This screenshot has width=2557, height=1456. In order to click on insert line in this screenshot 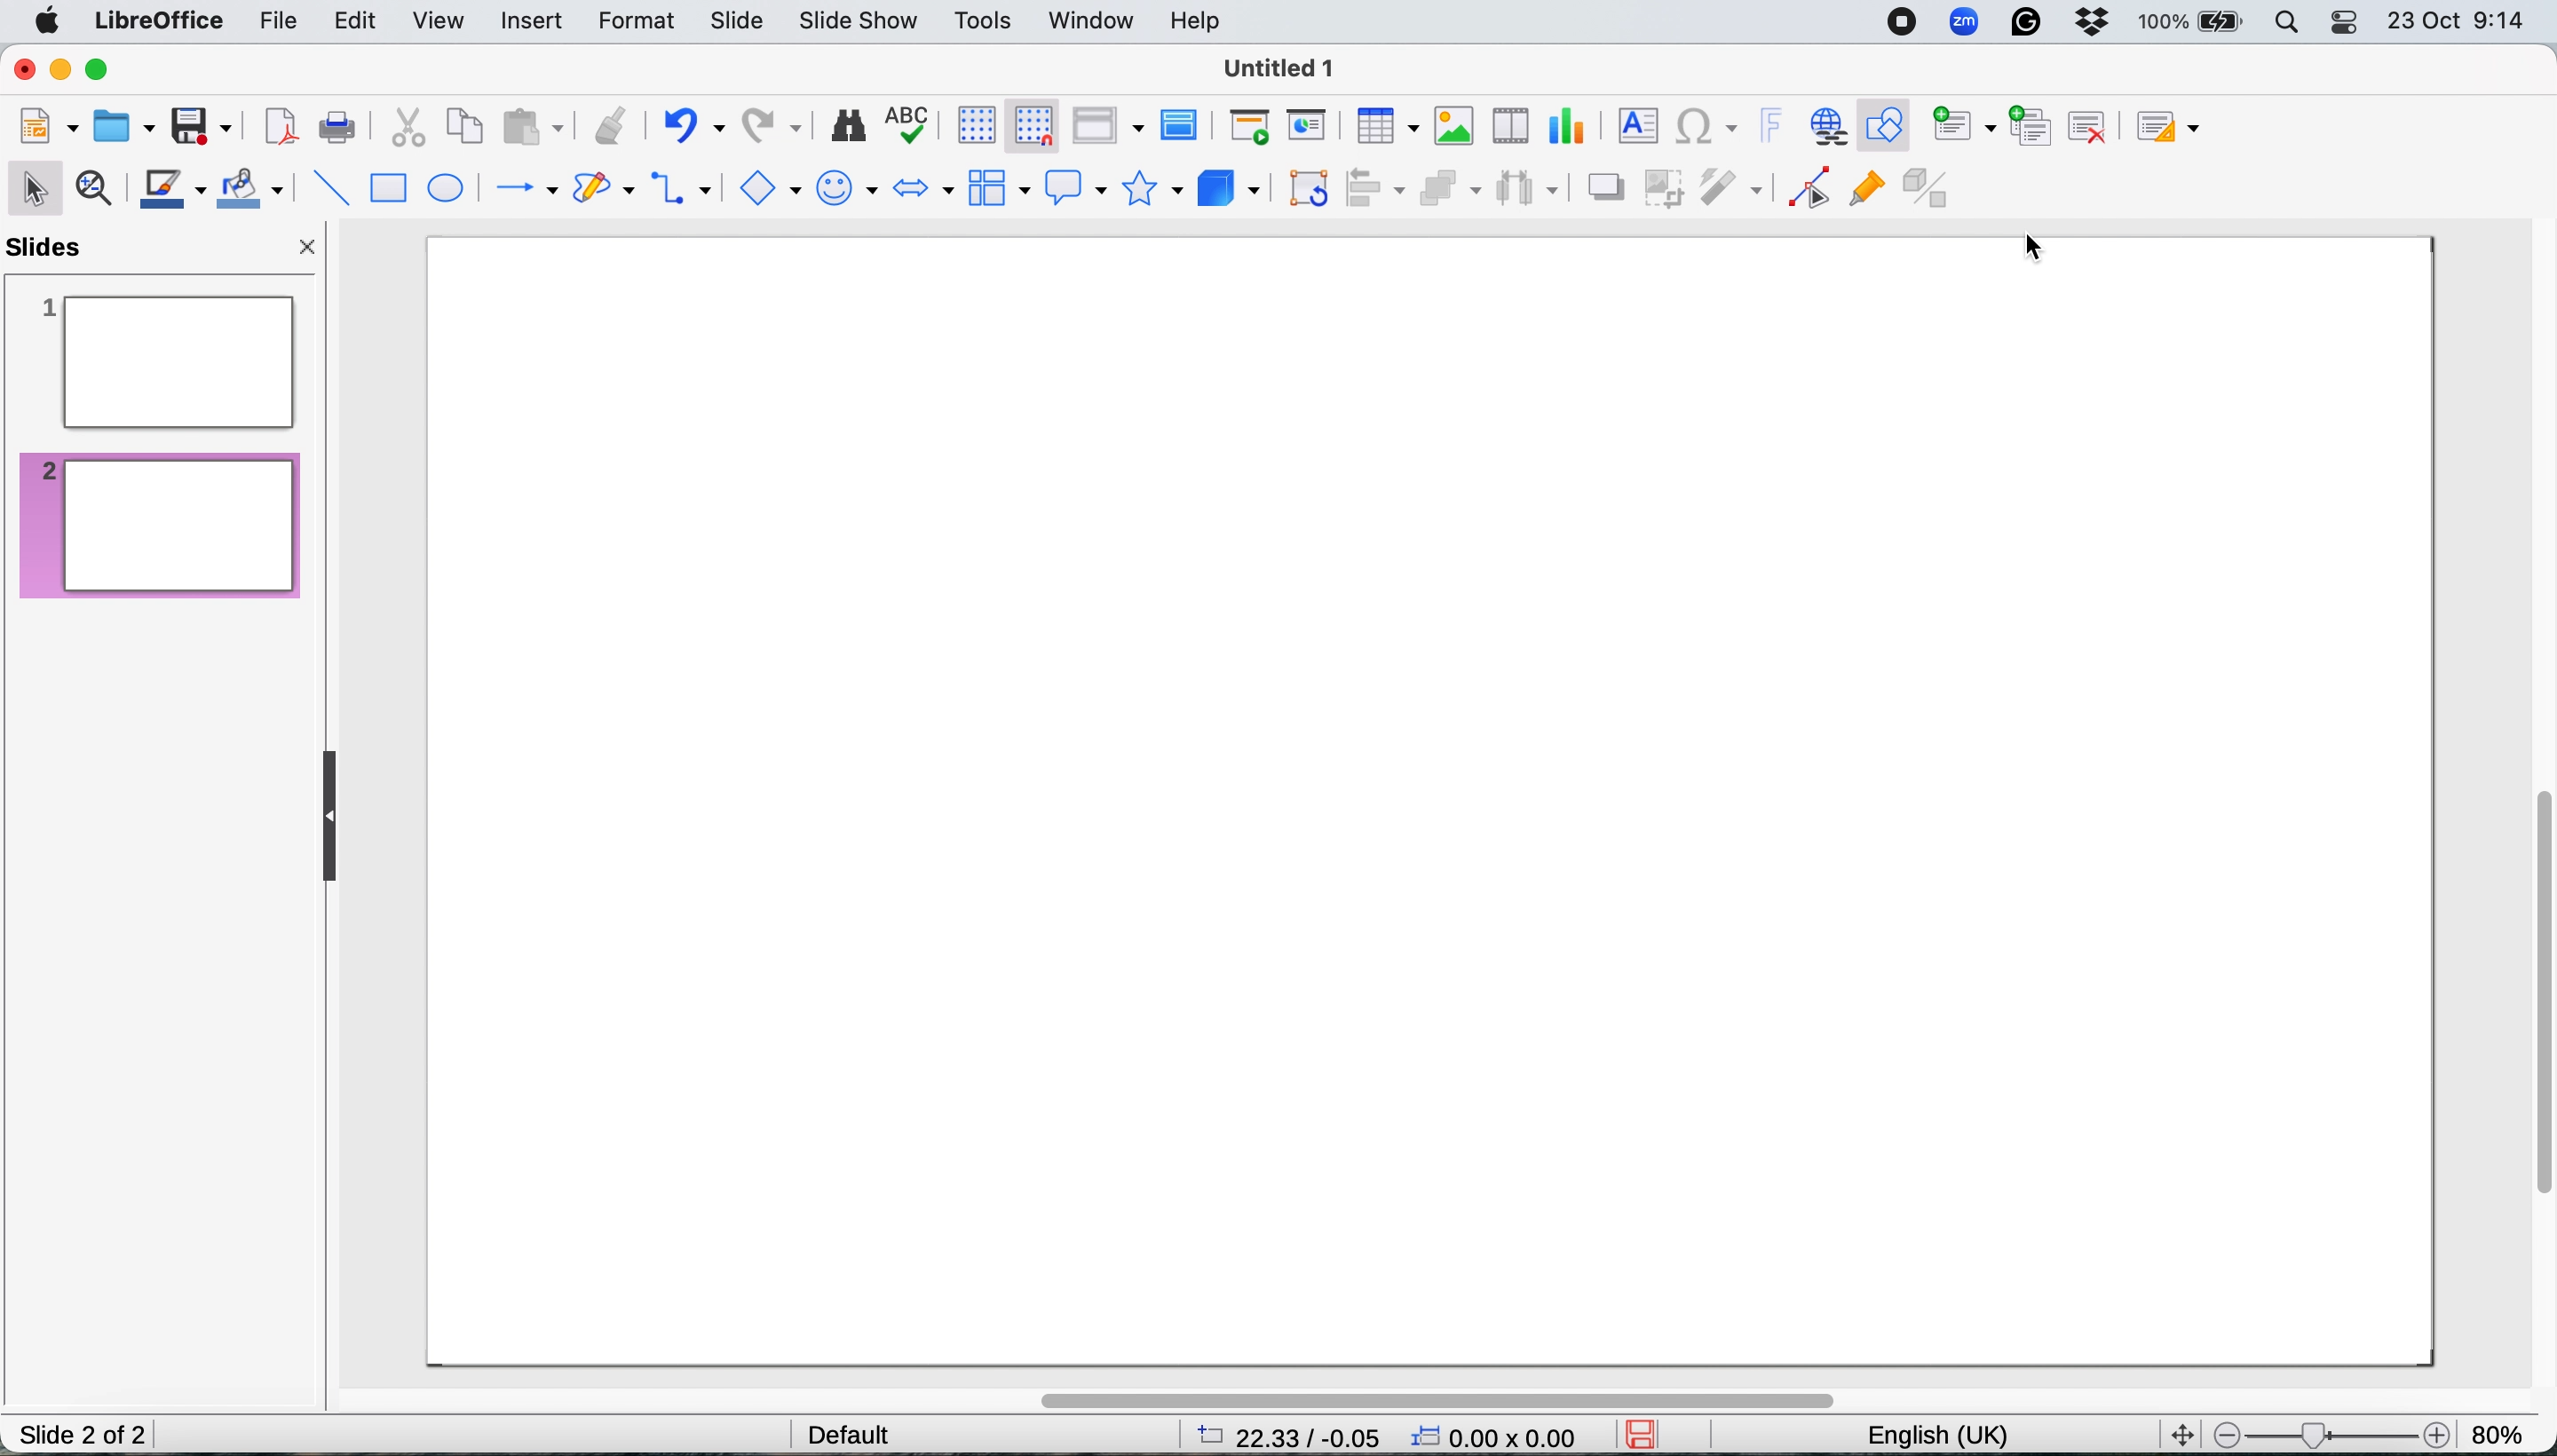, I will do `click(327, 186)`.